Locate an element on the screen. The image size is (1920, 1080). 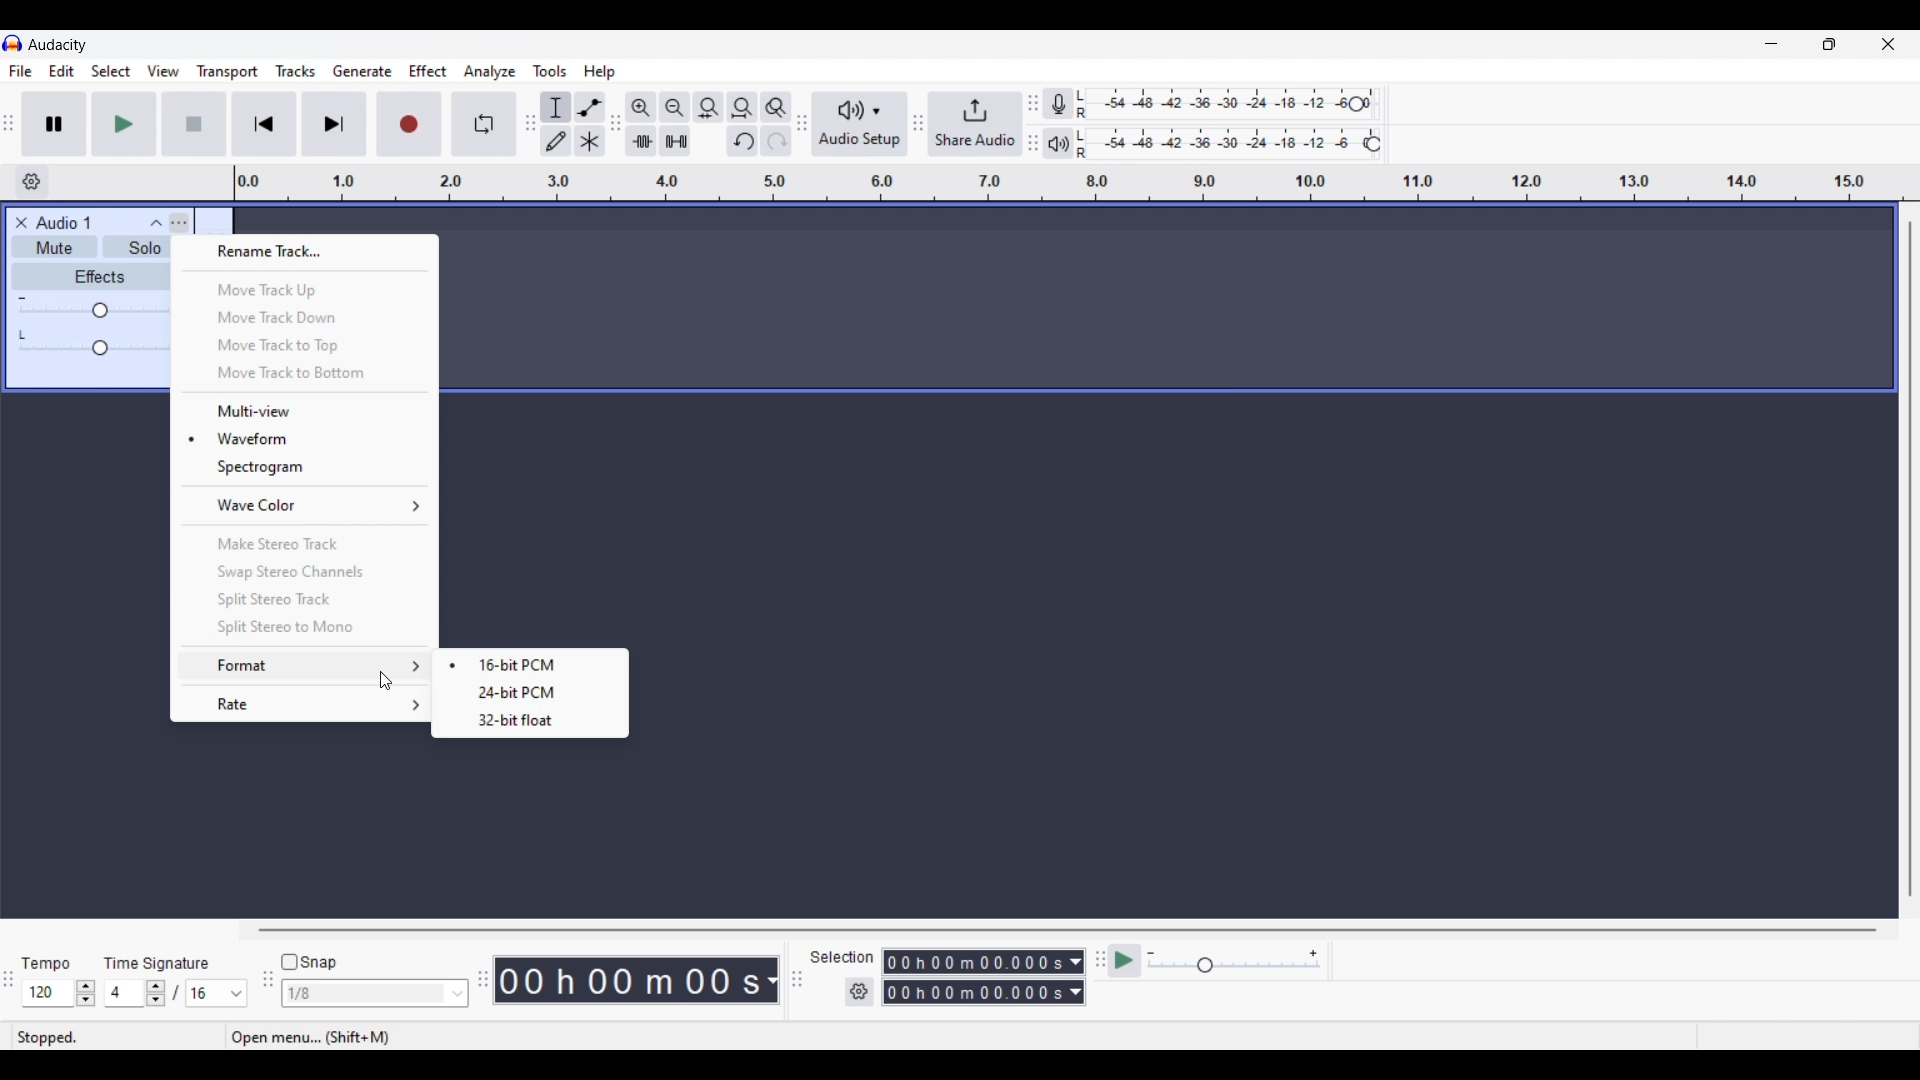
Tools menu is located at coordinates (550, 71).